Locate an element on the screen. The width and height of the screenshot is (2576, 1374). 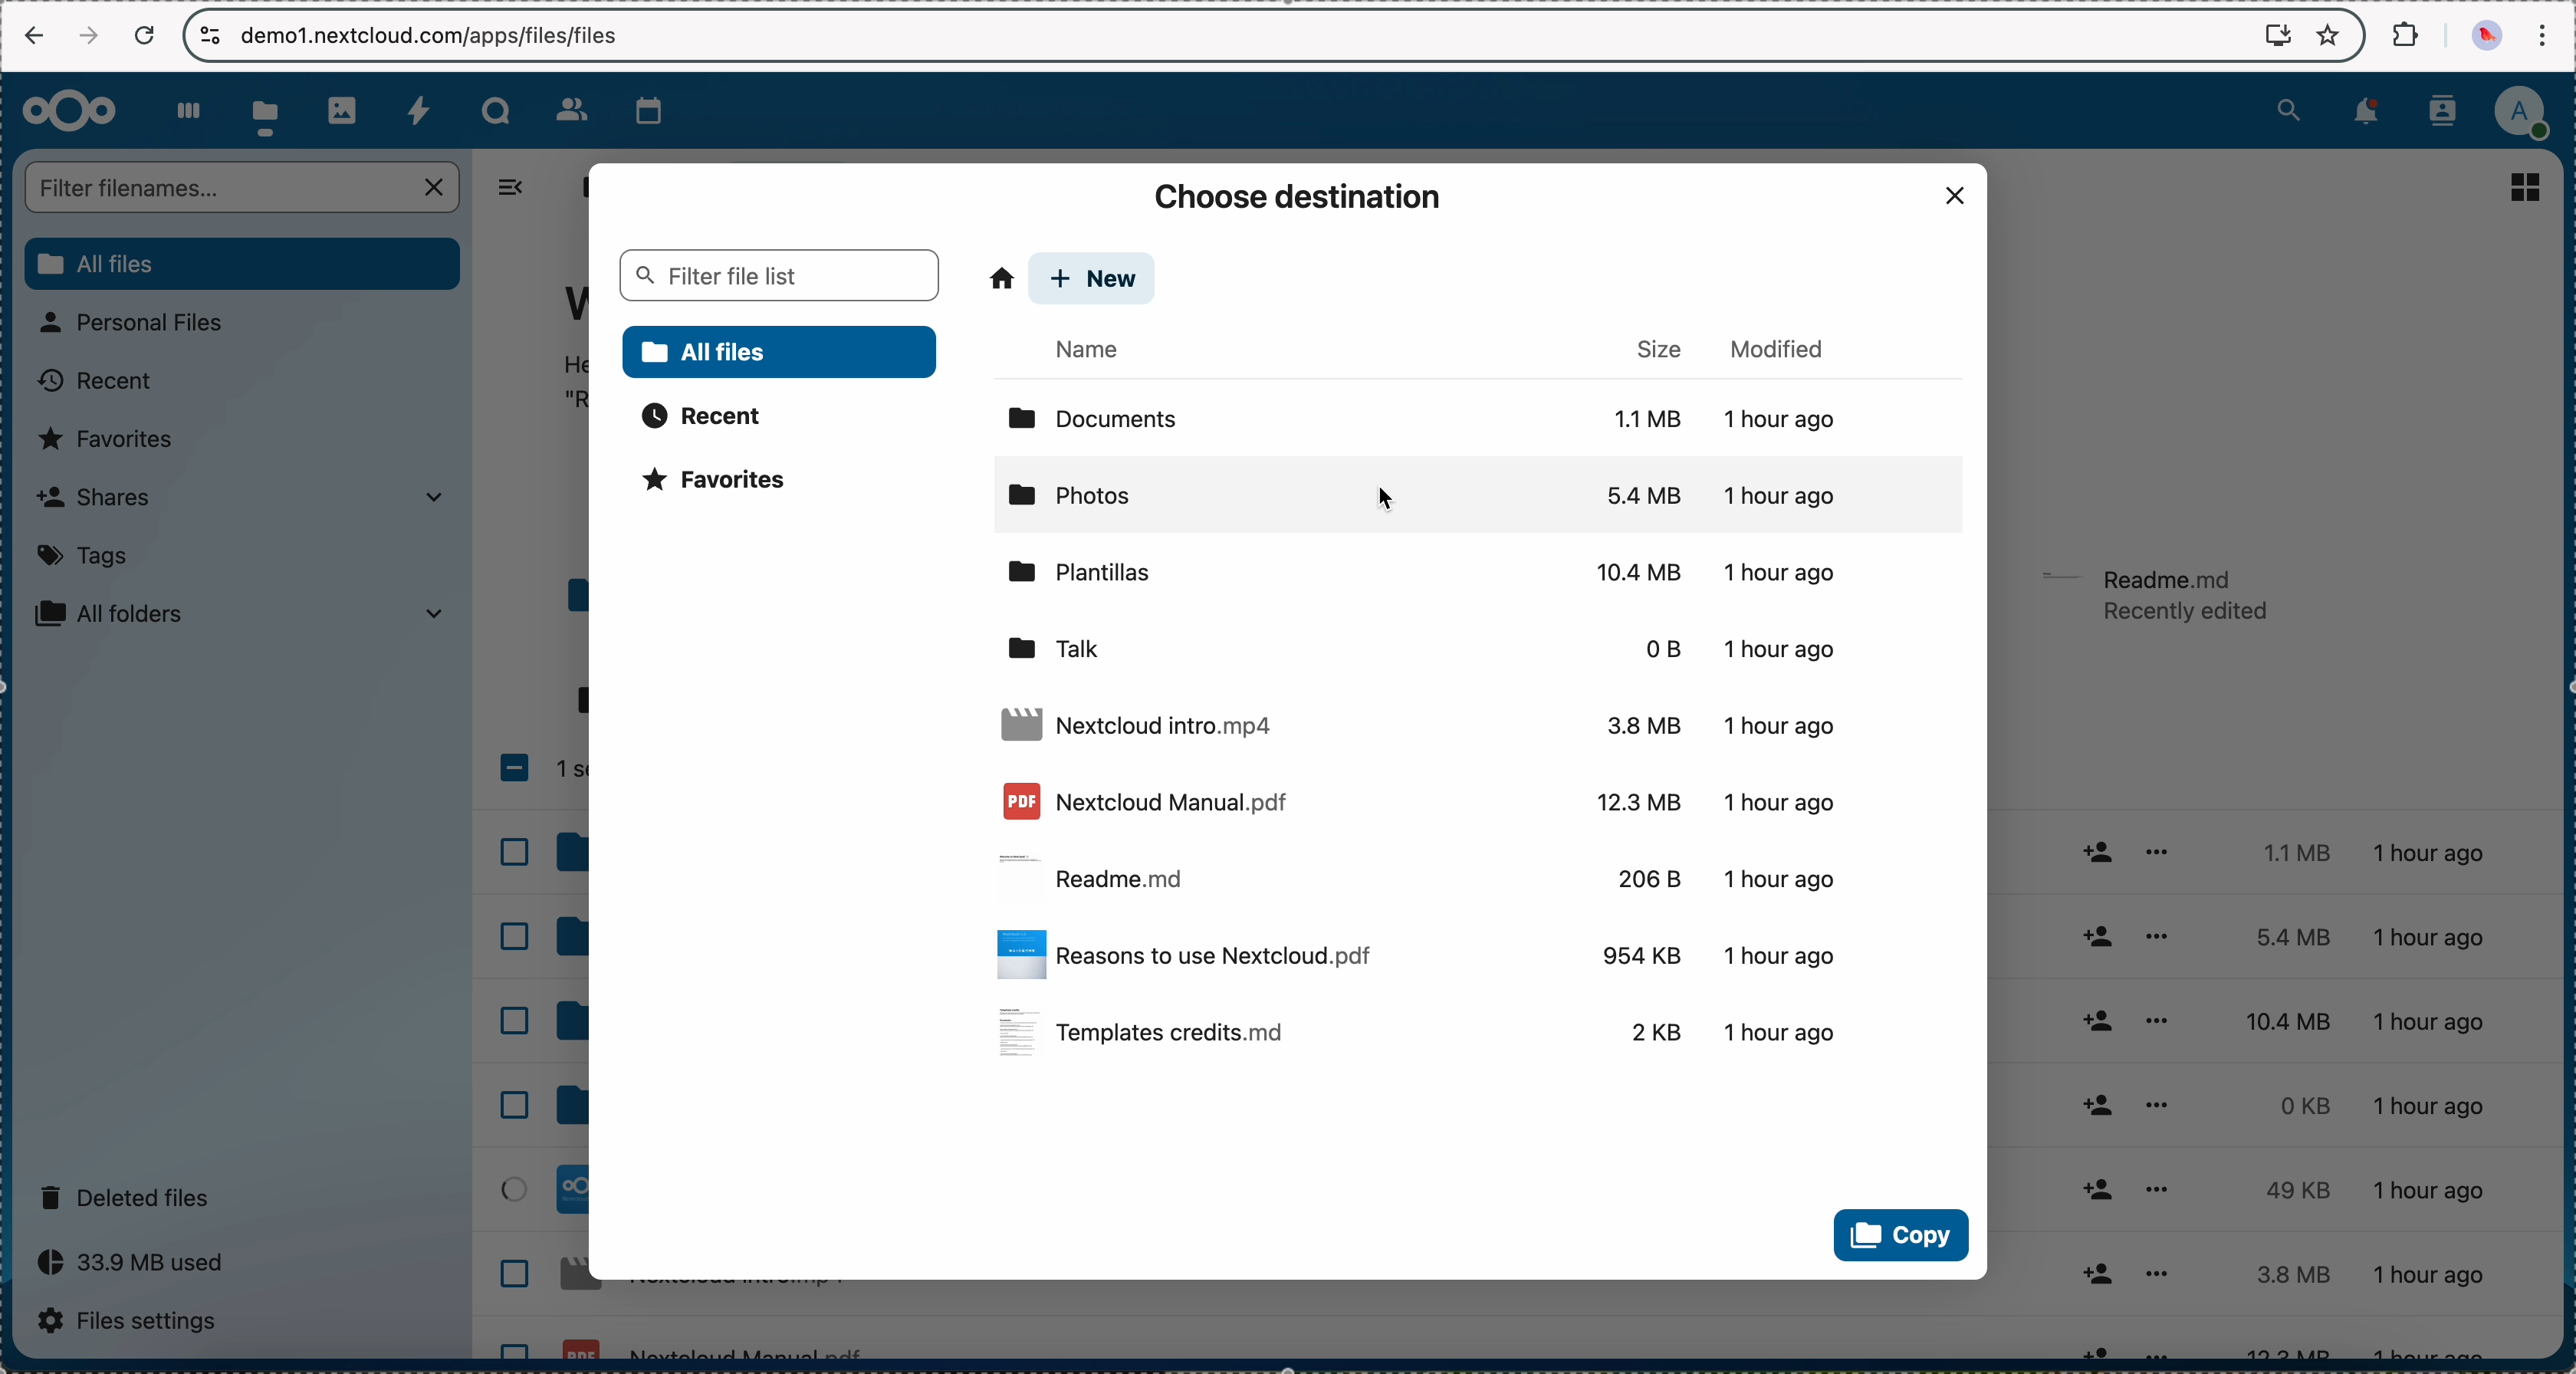
shares is located at coordinates (241, 497).